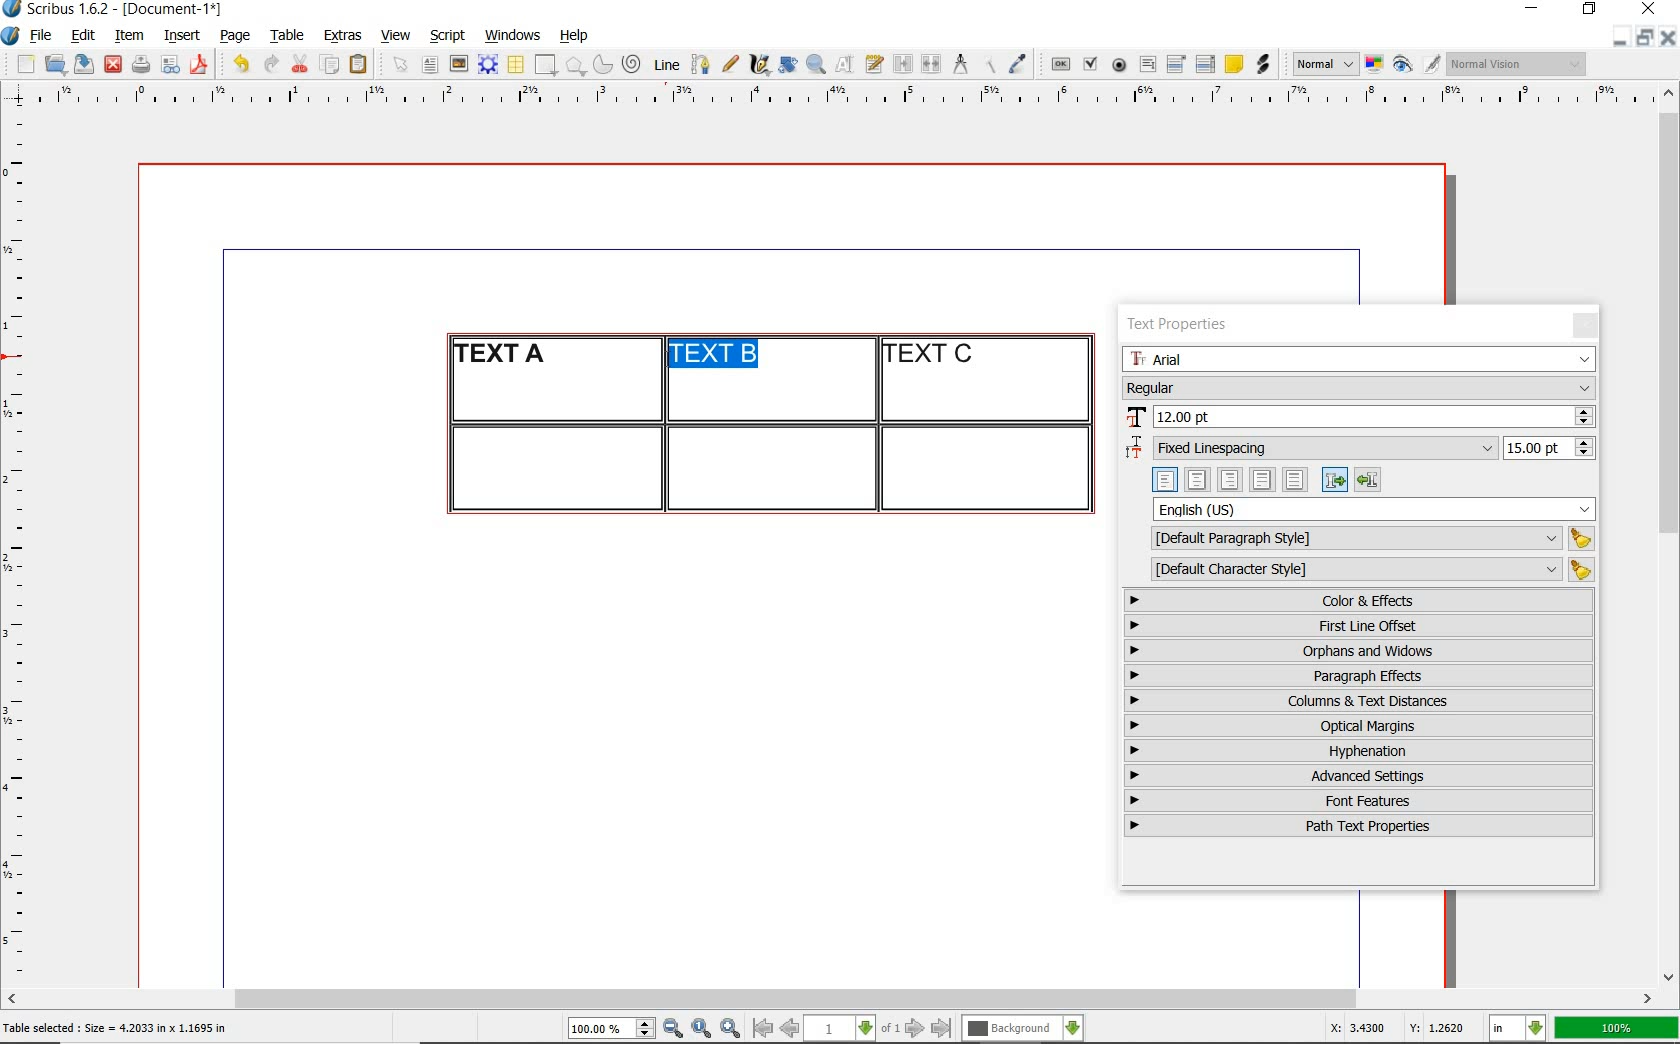 The image size is (1680, 1044). What do you see at coordinates (915, 1029) in the screenshot?
I see `go to next page` at bounding box center [915, 1029].